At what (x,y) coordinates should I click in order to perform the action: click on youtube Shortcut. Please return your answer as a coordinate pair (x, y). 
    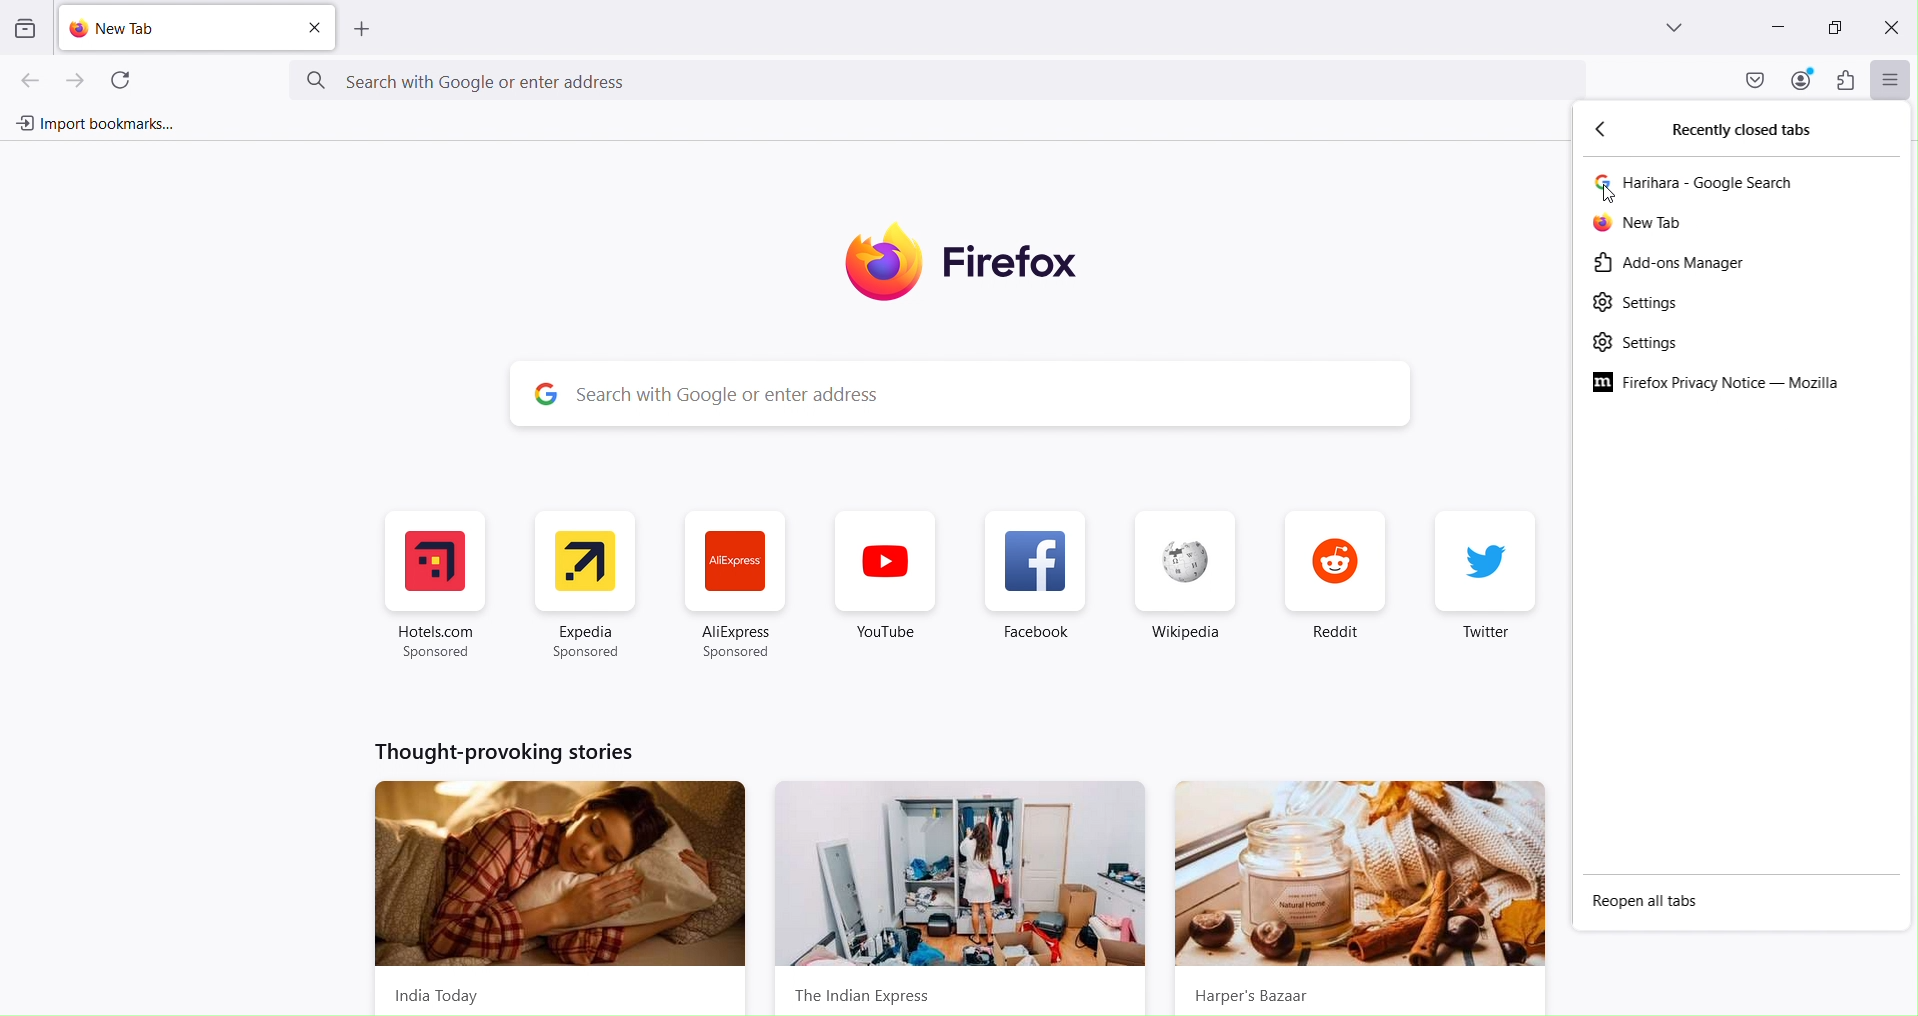
    Looking at the image, I should click on (885, 586).